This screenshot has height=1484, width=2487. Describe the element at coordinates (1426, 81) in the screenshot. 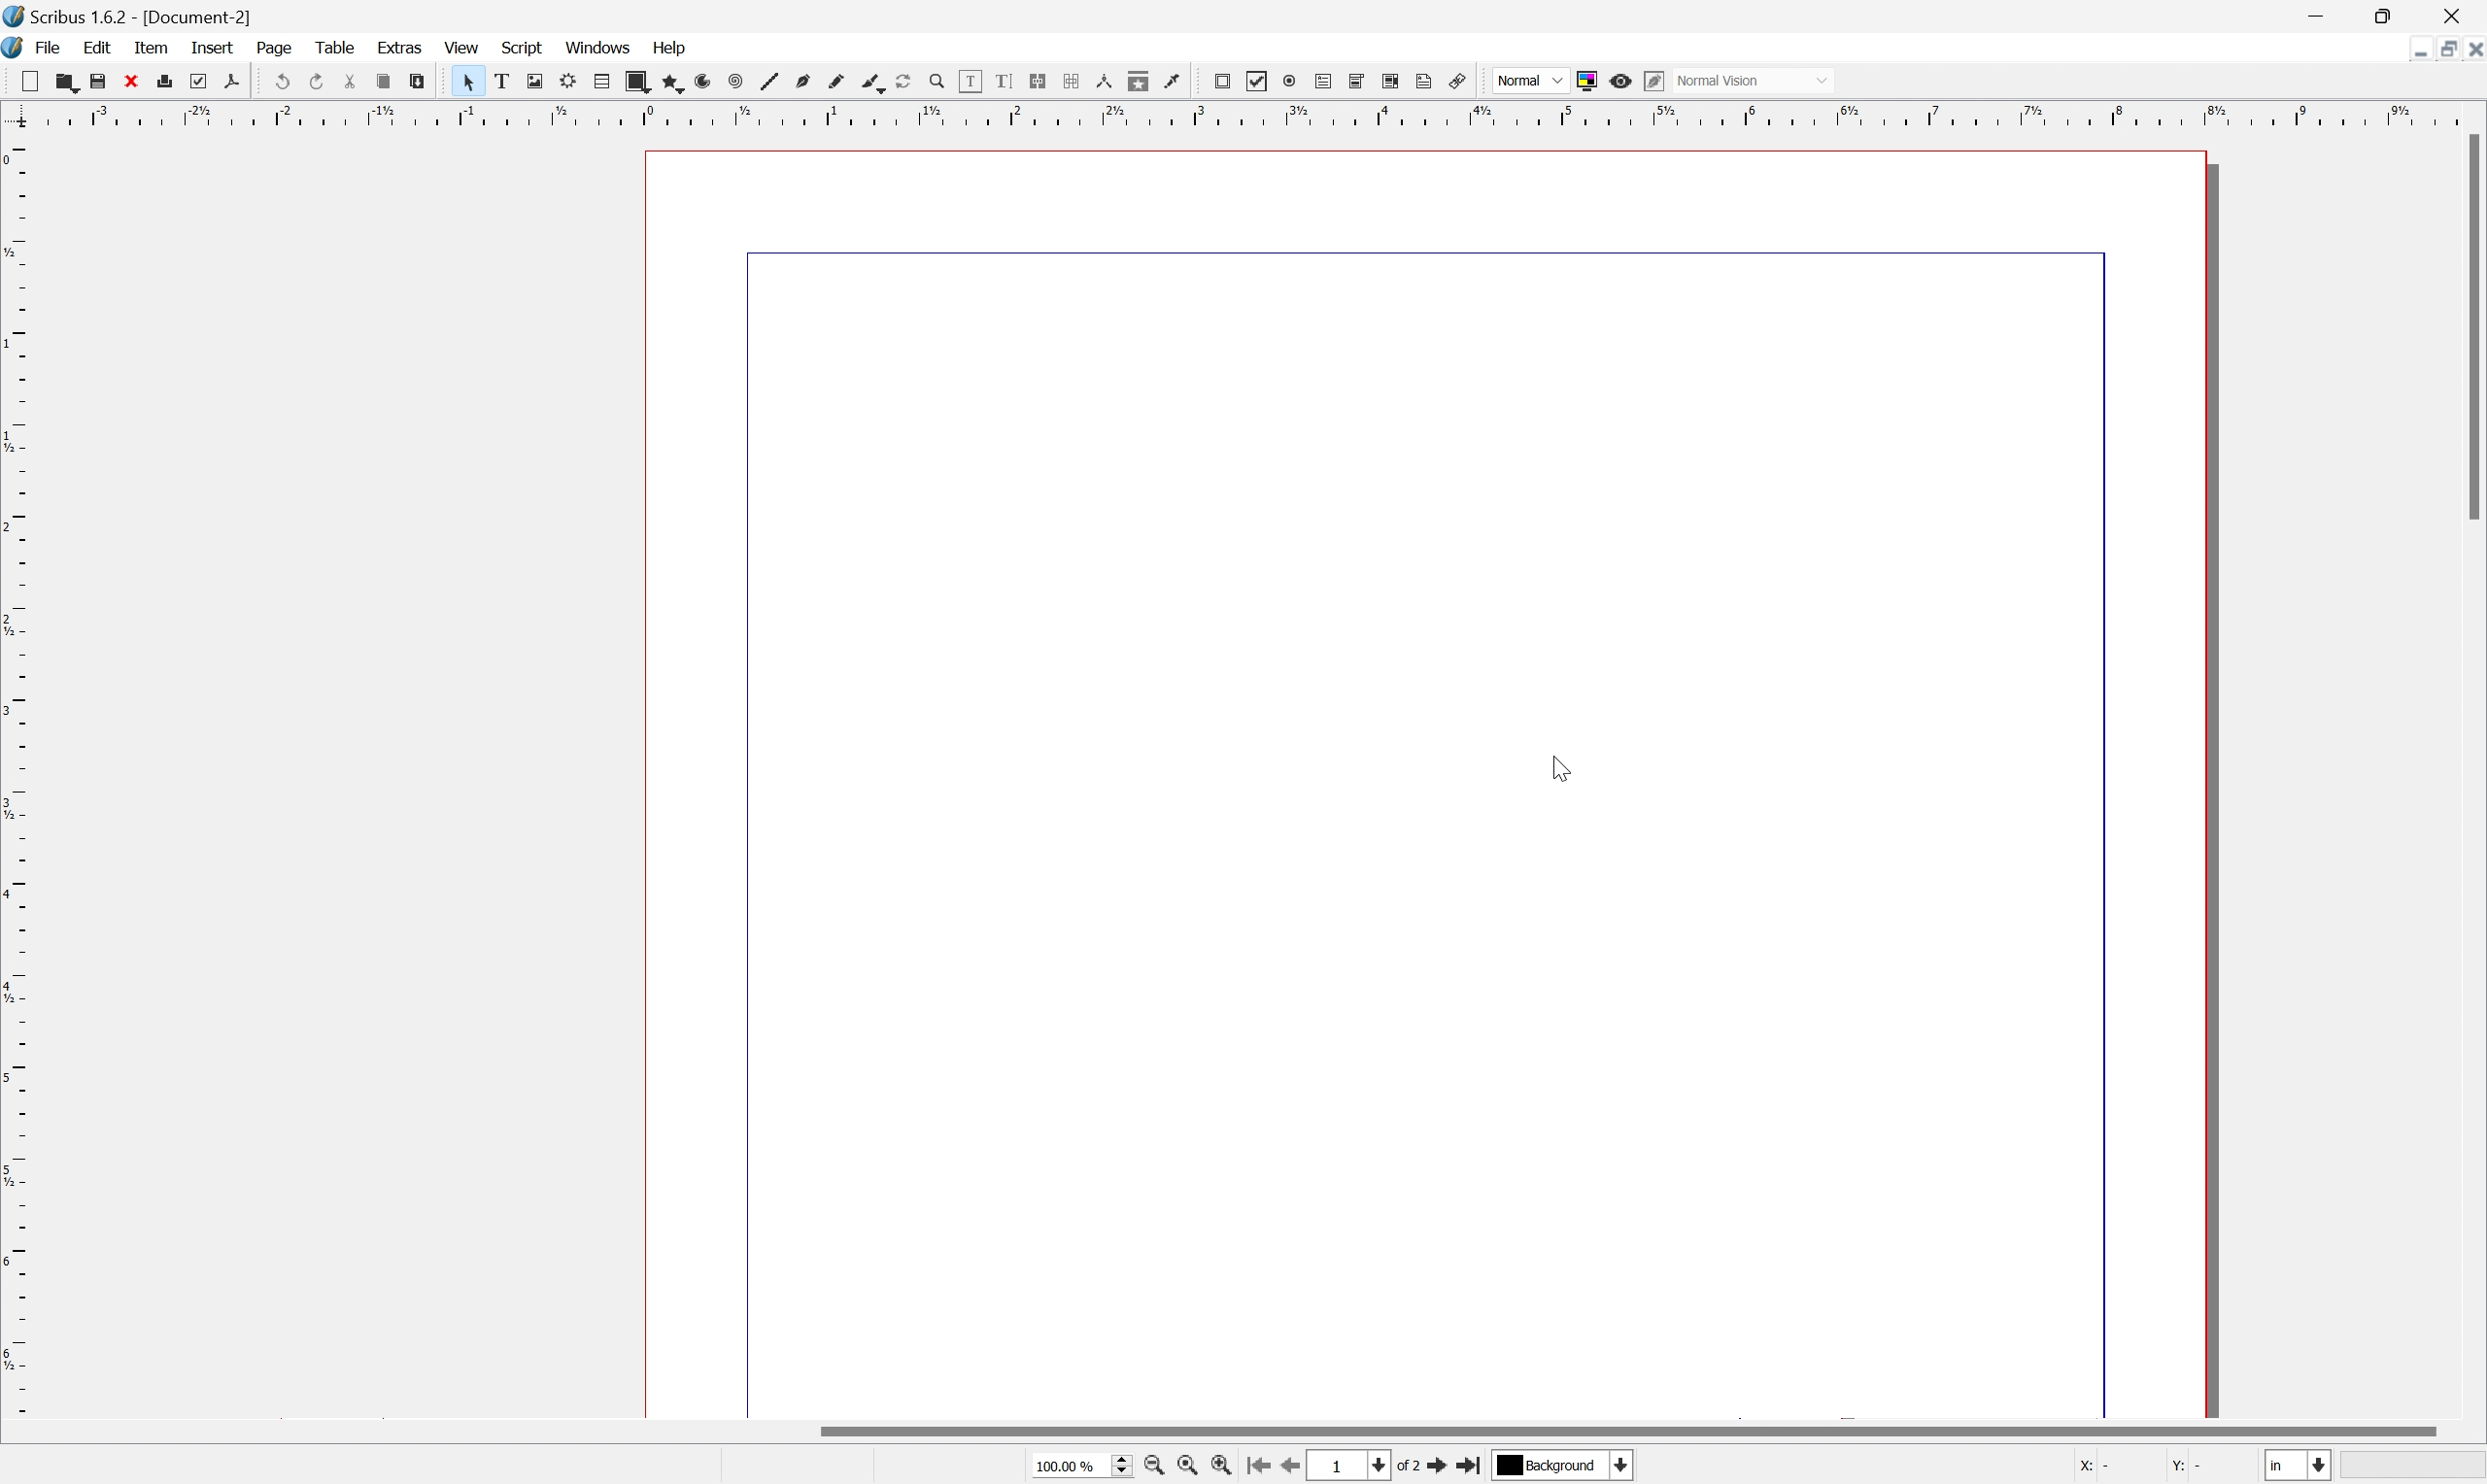

I see `text annotation` at that location.